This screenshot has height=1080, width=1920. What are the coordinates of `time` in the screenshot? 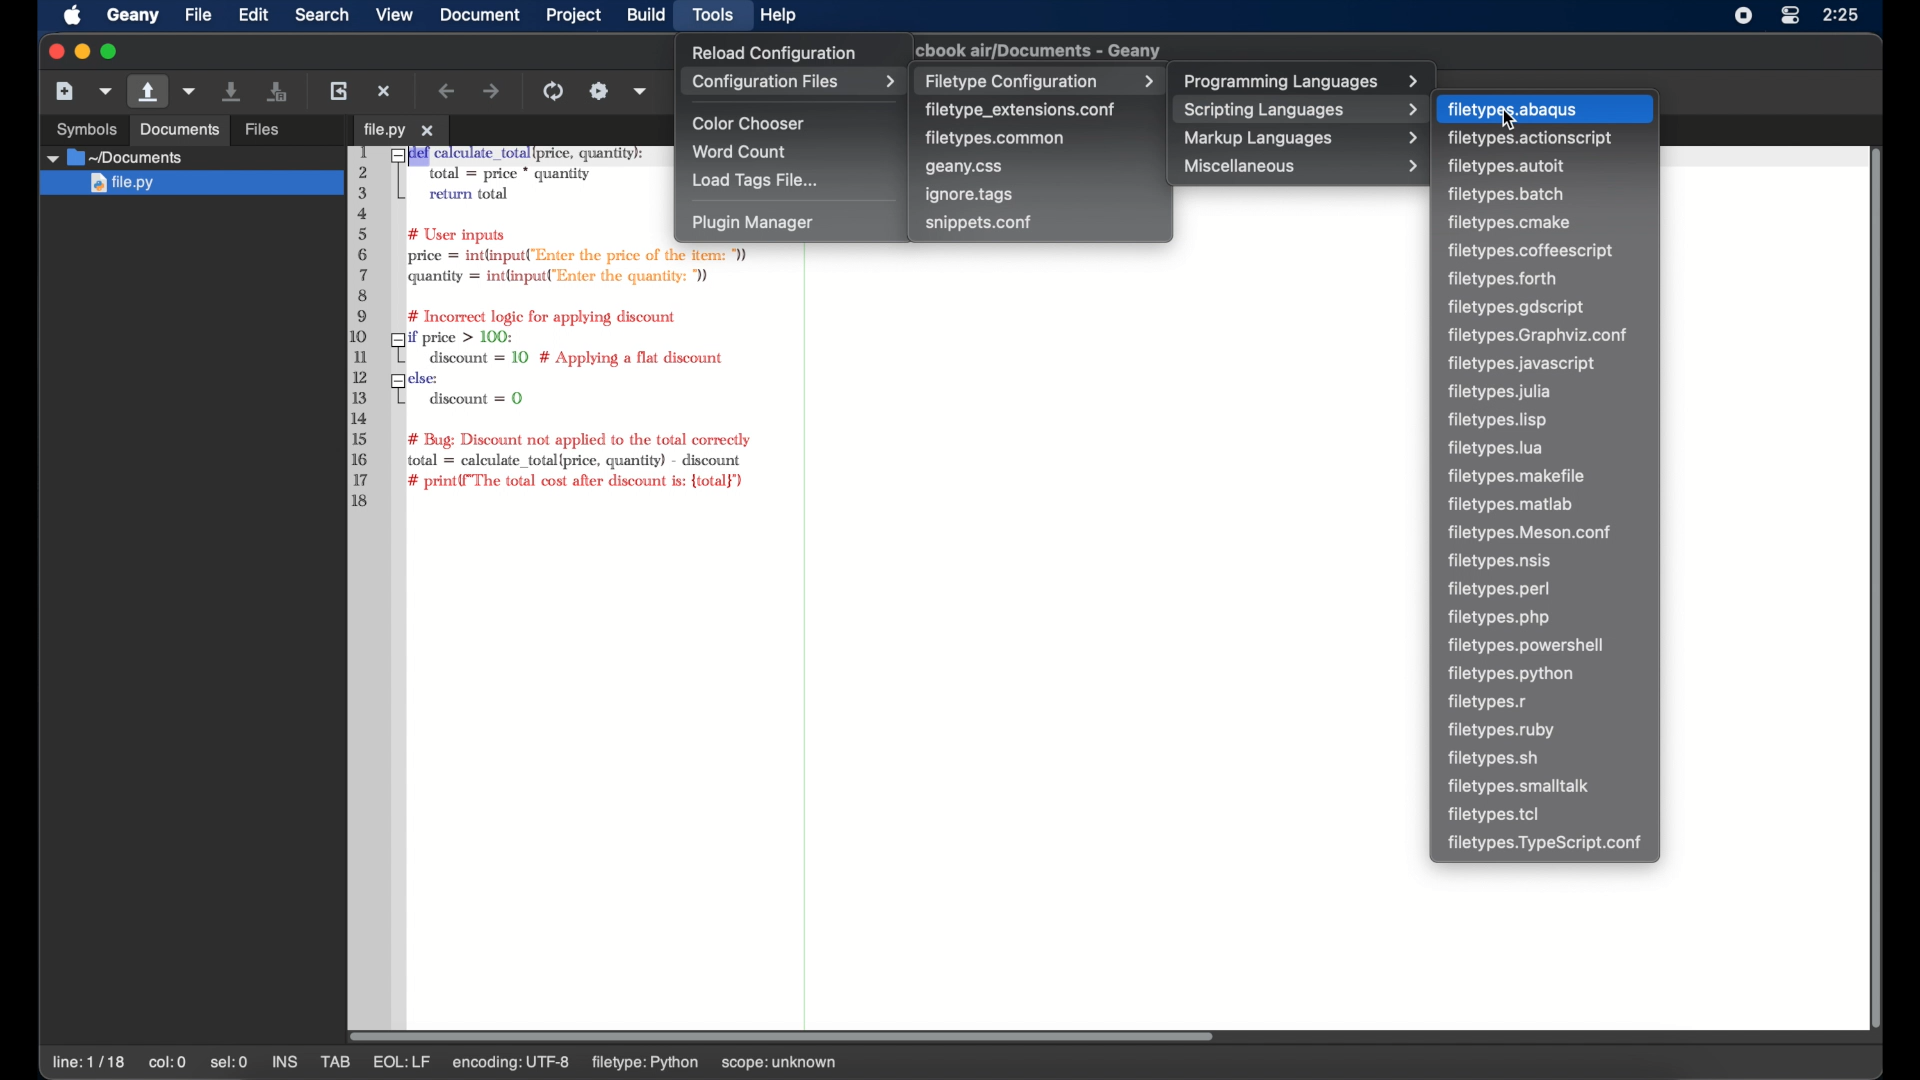 It's located at (1843, 14).